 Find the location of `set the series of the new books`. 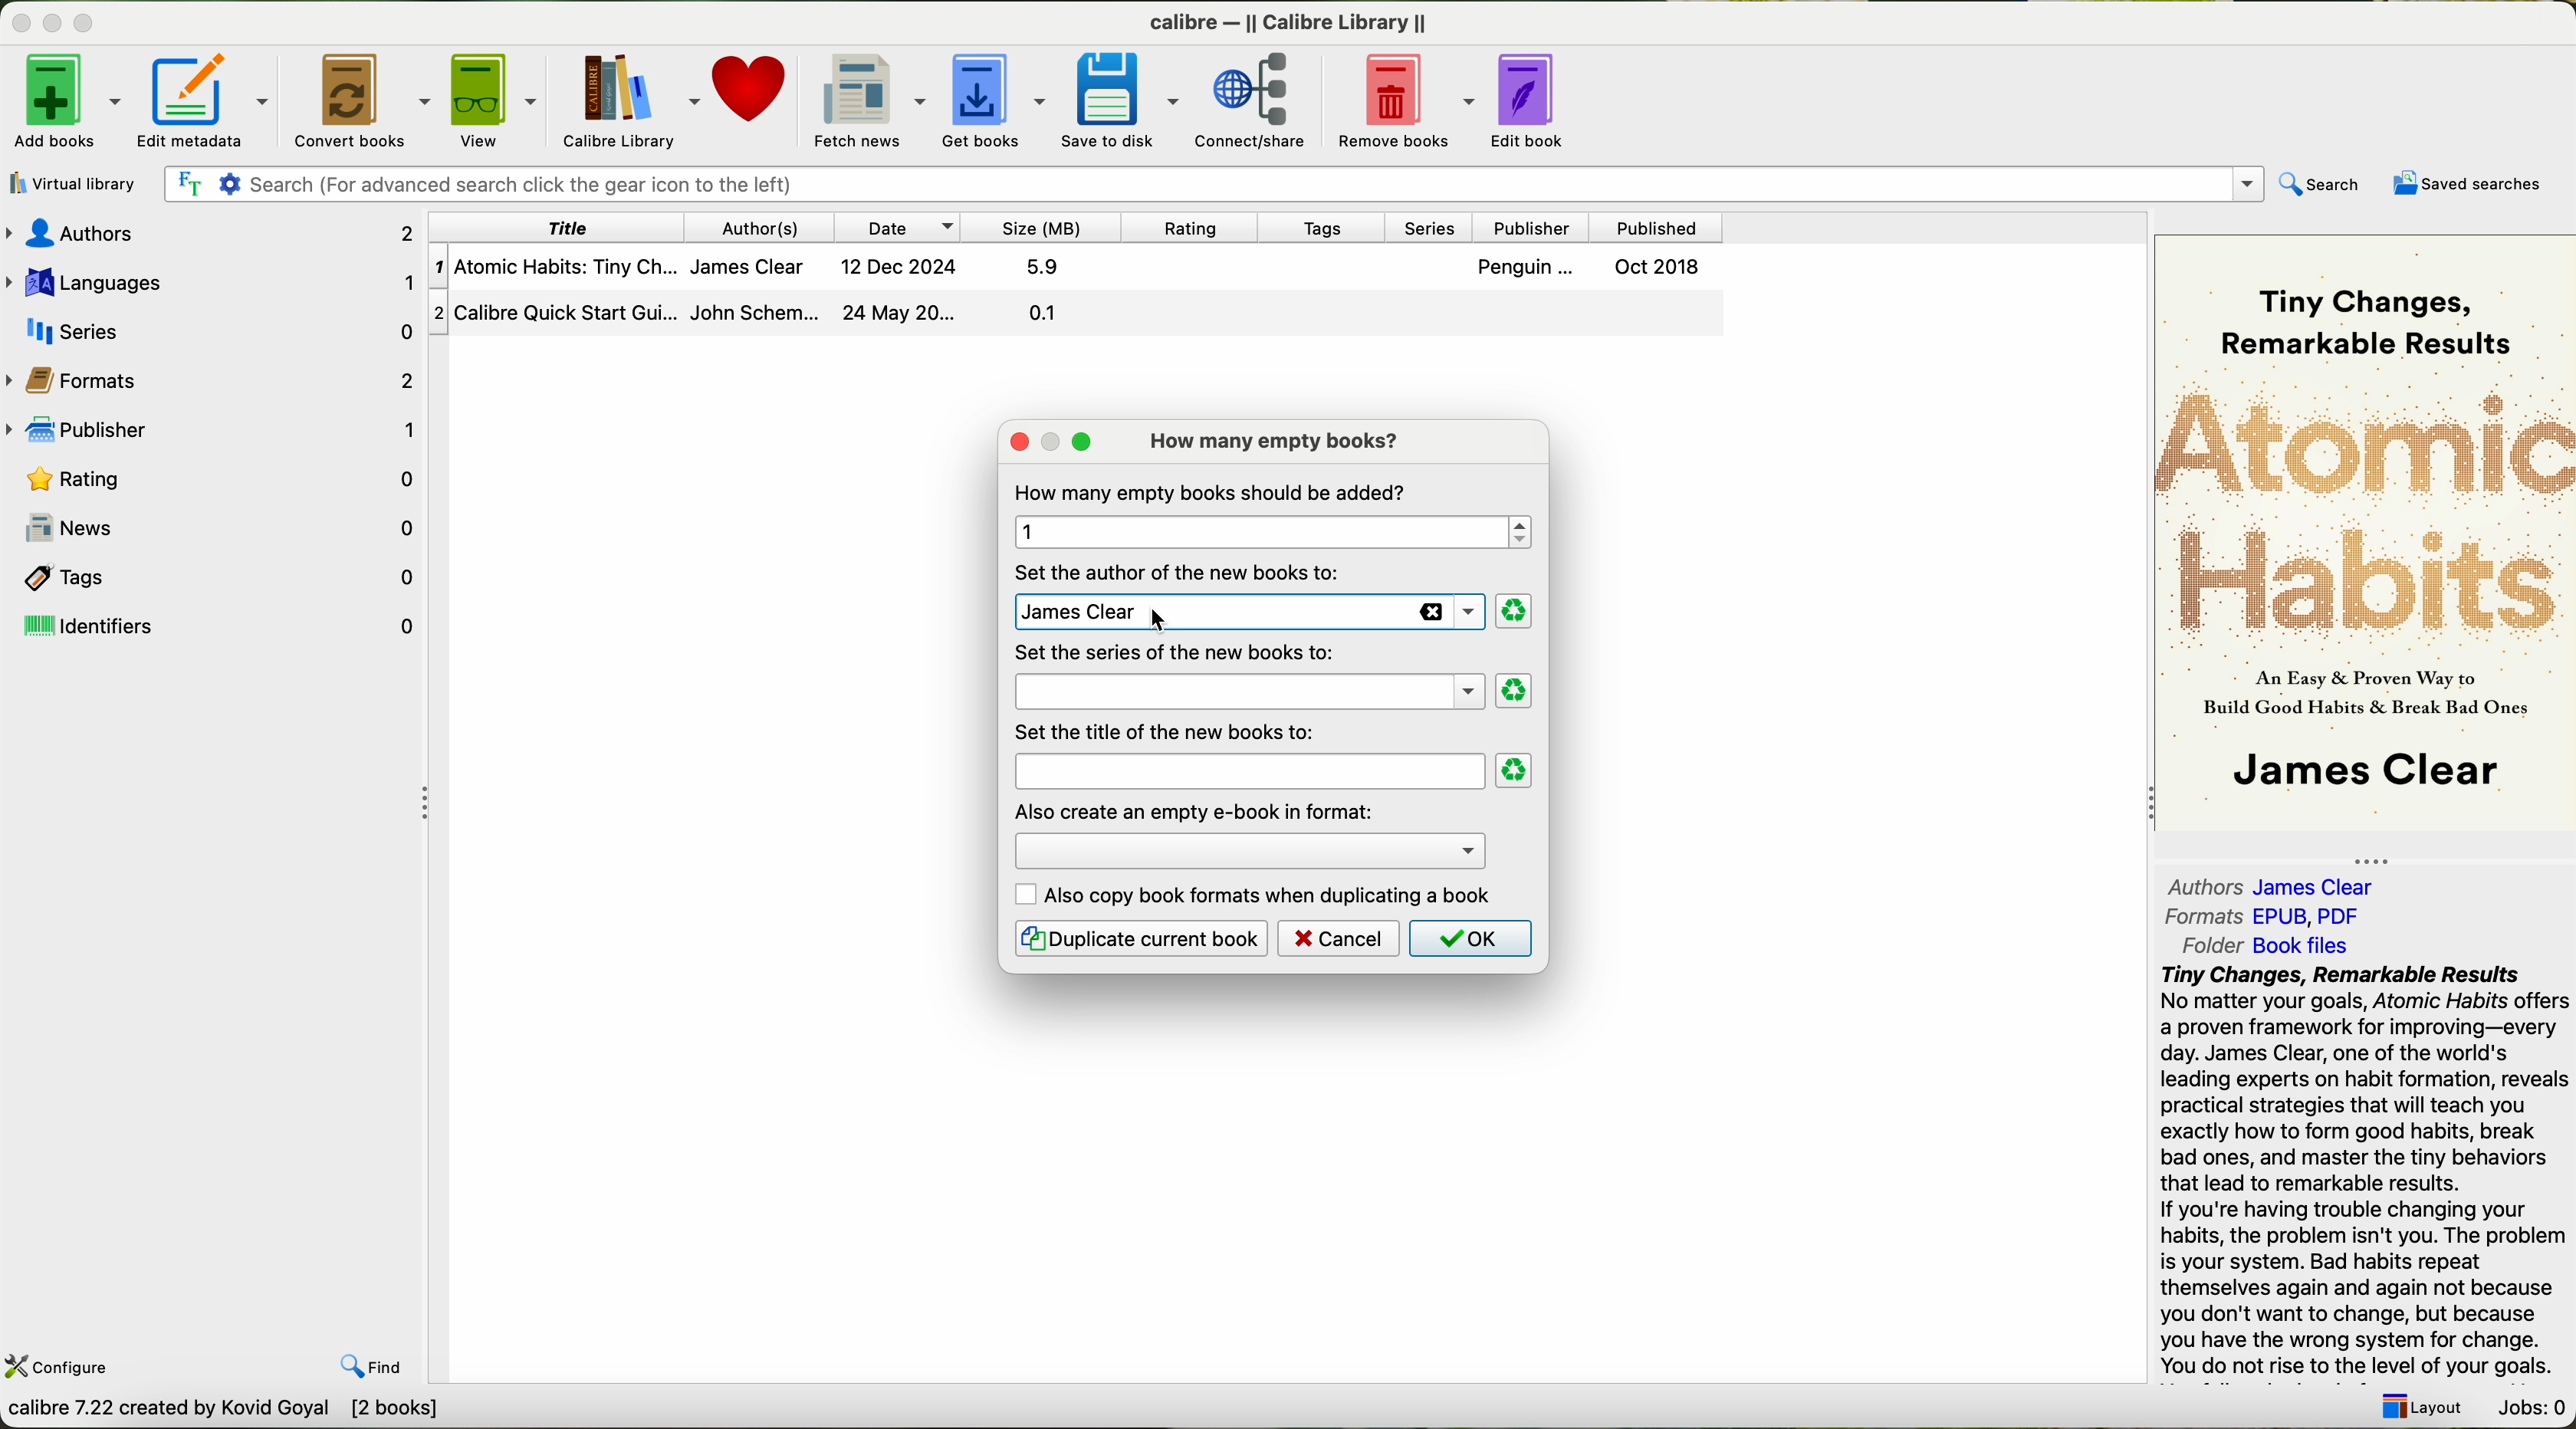

set the series of the new books is located at coordinates (1174, 653).